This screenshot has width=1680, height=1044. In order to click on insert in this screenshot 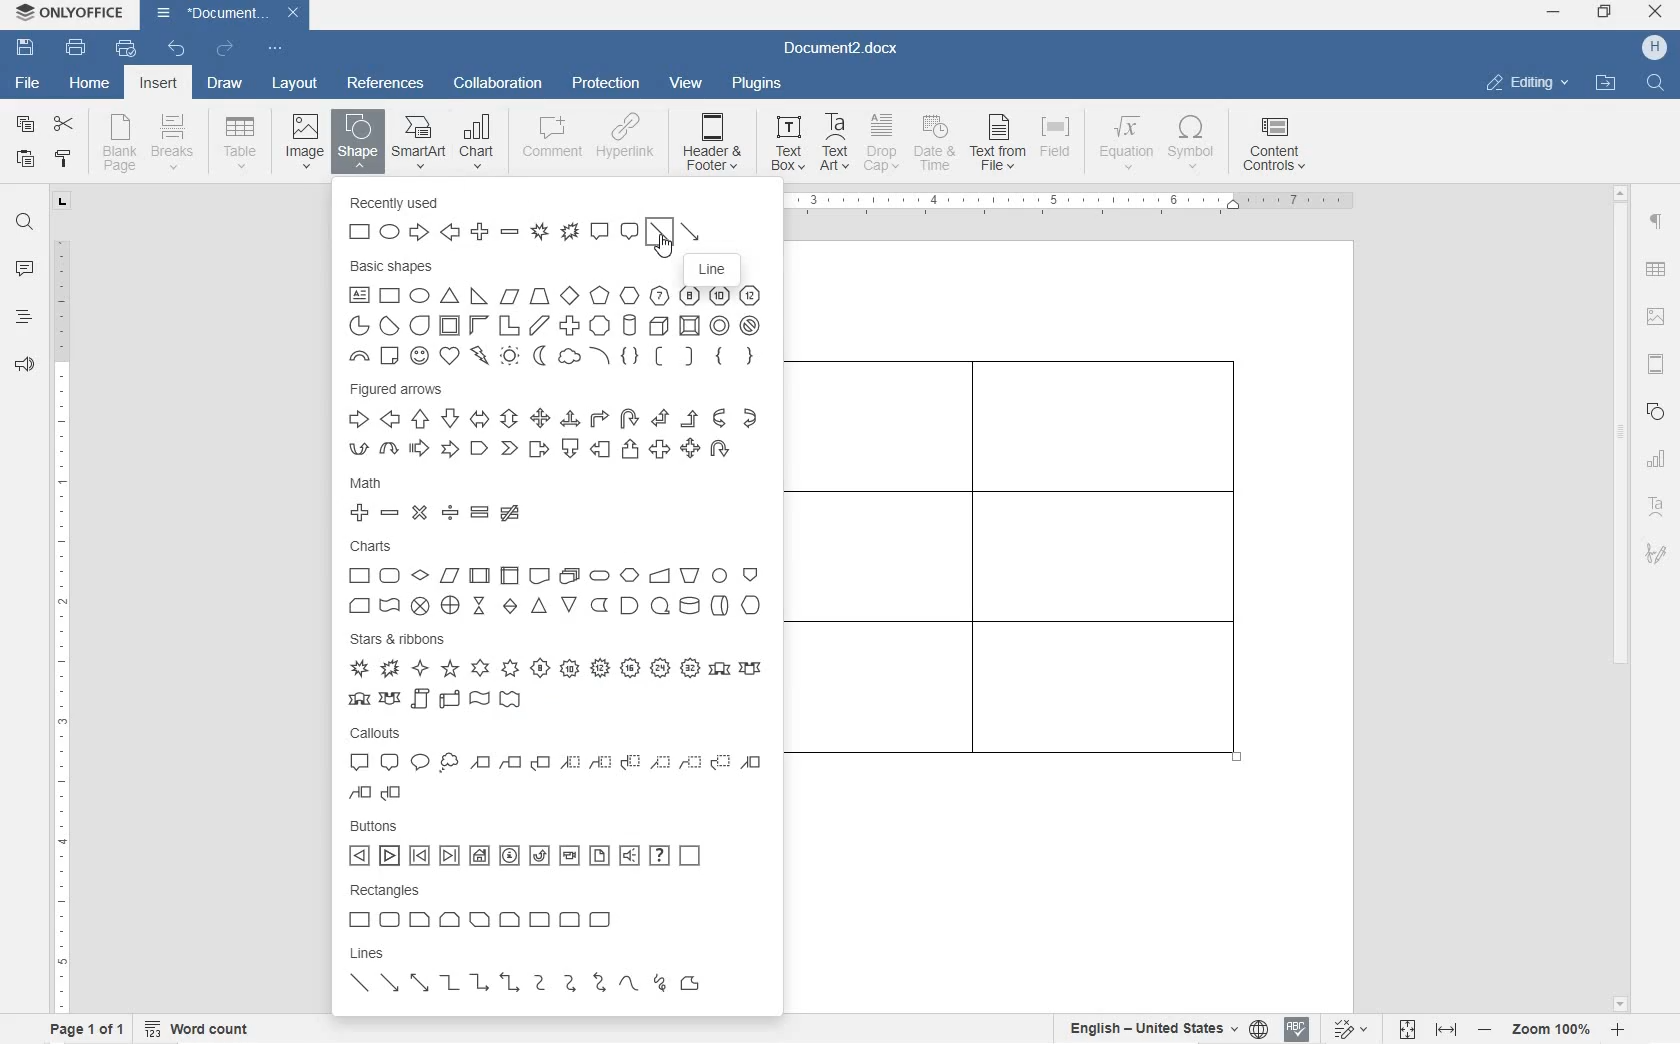, I will do `click(157, 84)`.